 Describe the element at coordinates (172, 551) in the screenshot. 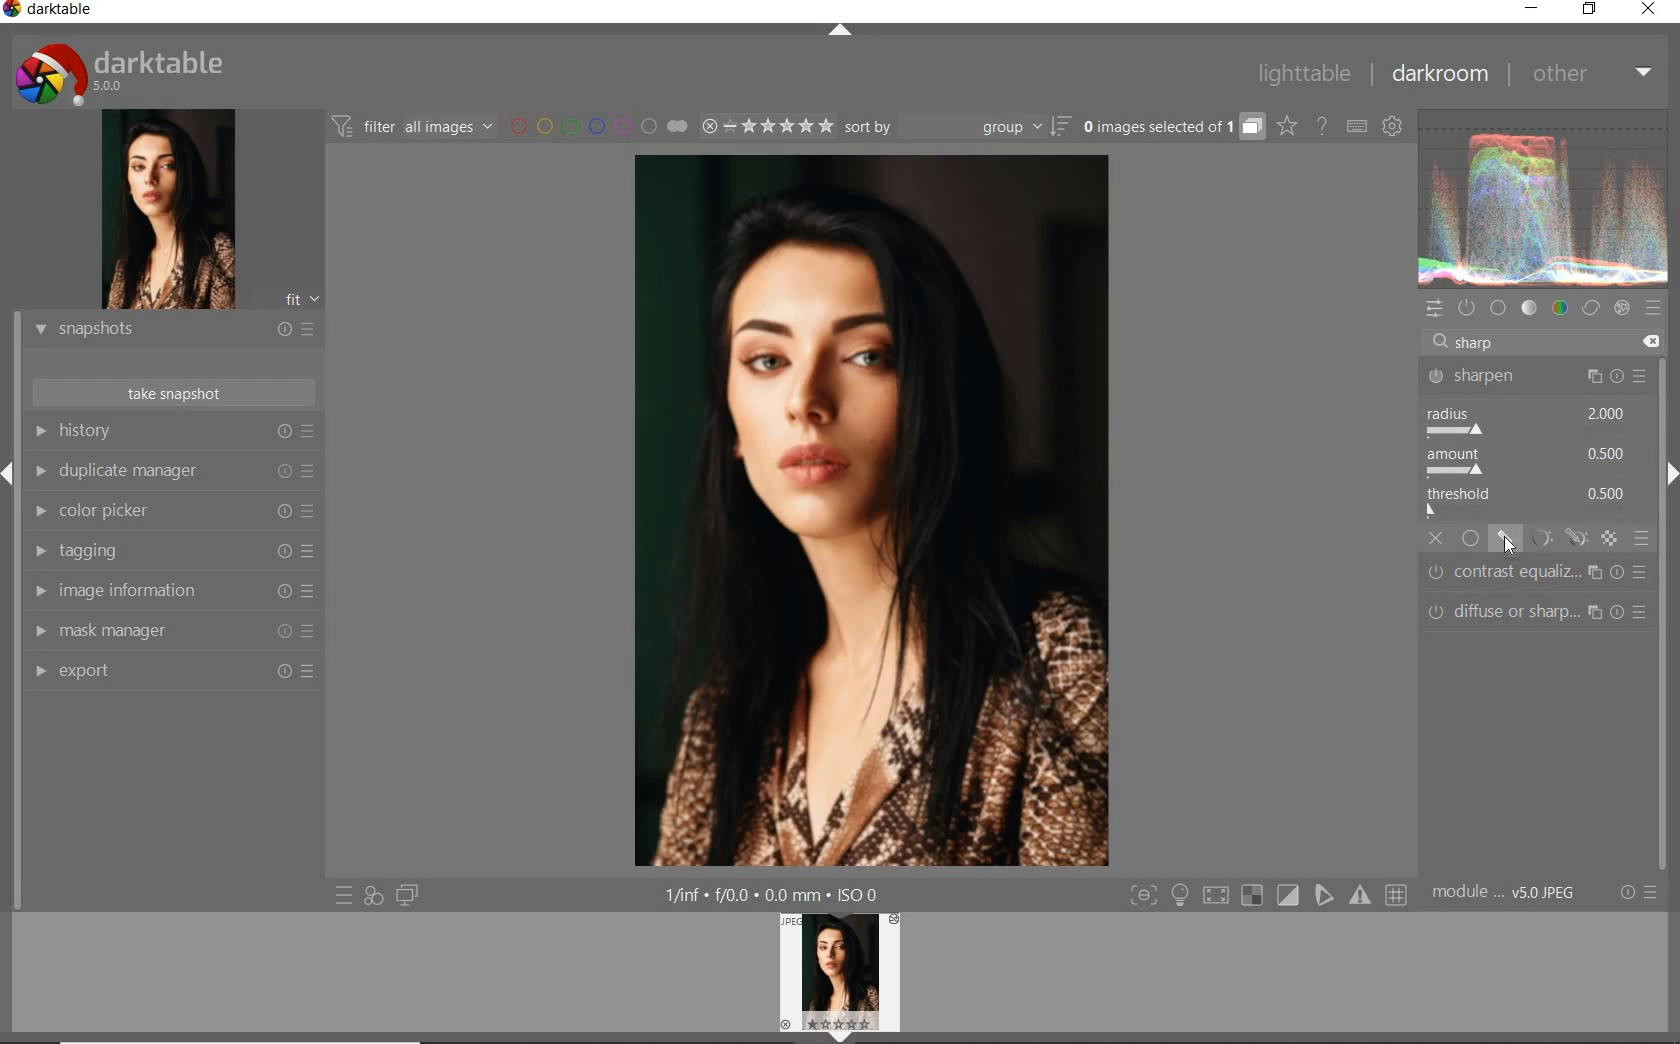

I see `tagging` at that location.